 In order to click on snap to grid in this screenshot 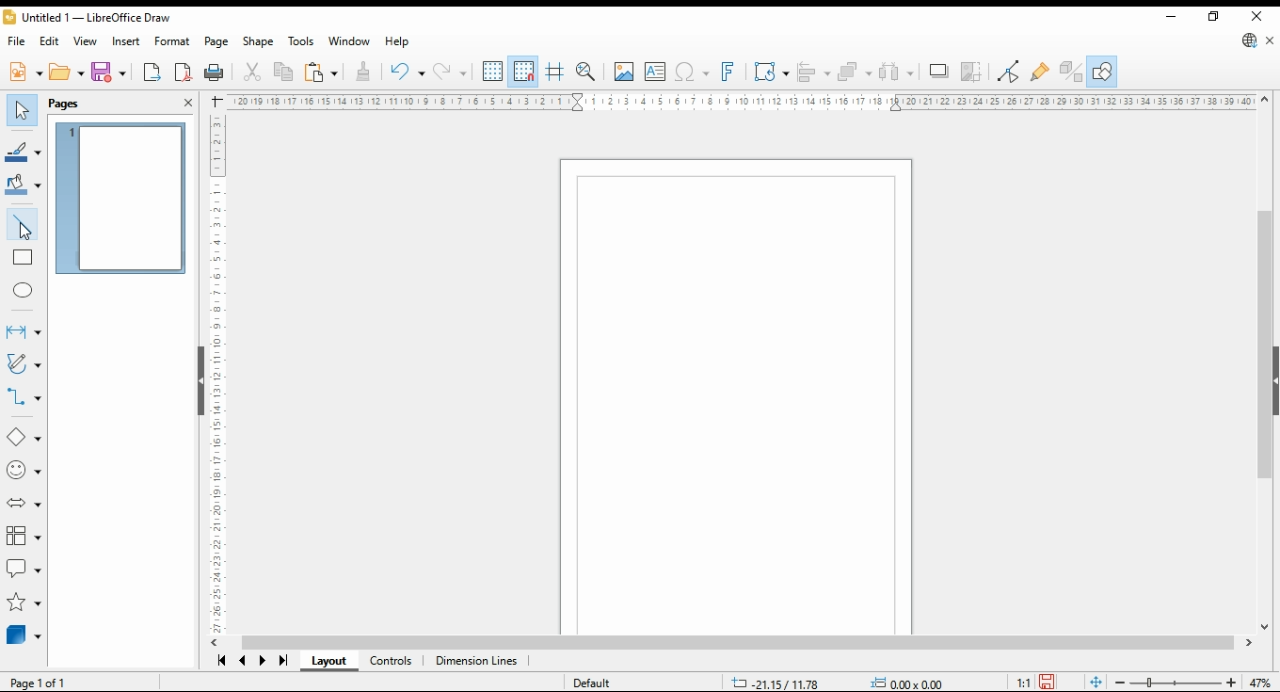, I will do `click(523, 71)`.